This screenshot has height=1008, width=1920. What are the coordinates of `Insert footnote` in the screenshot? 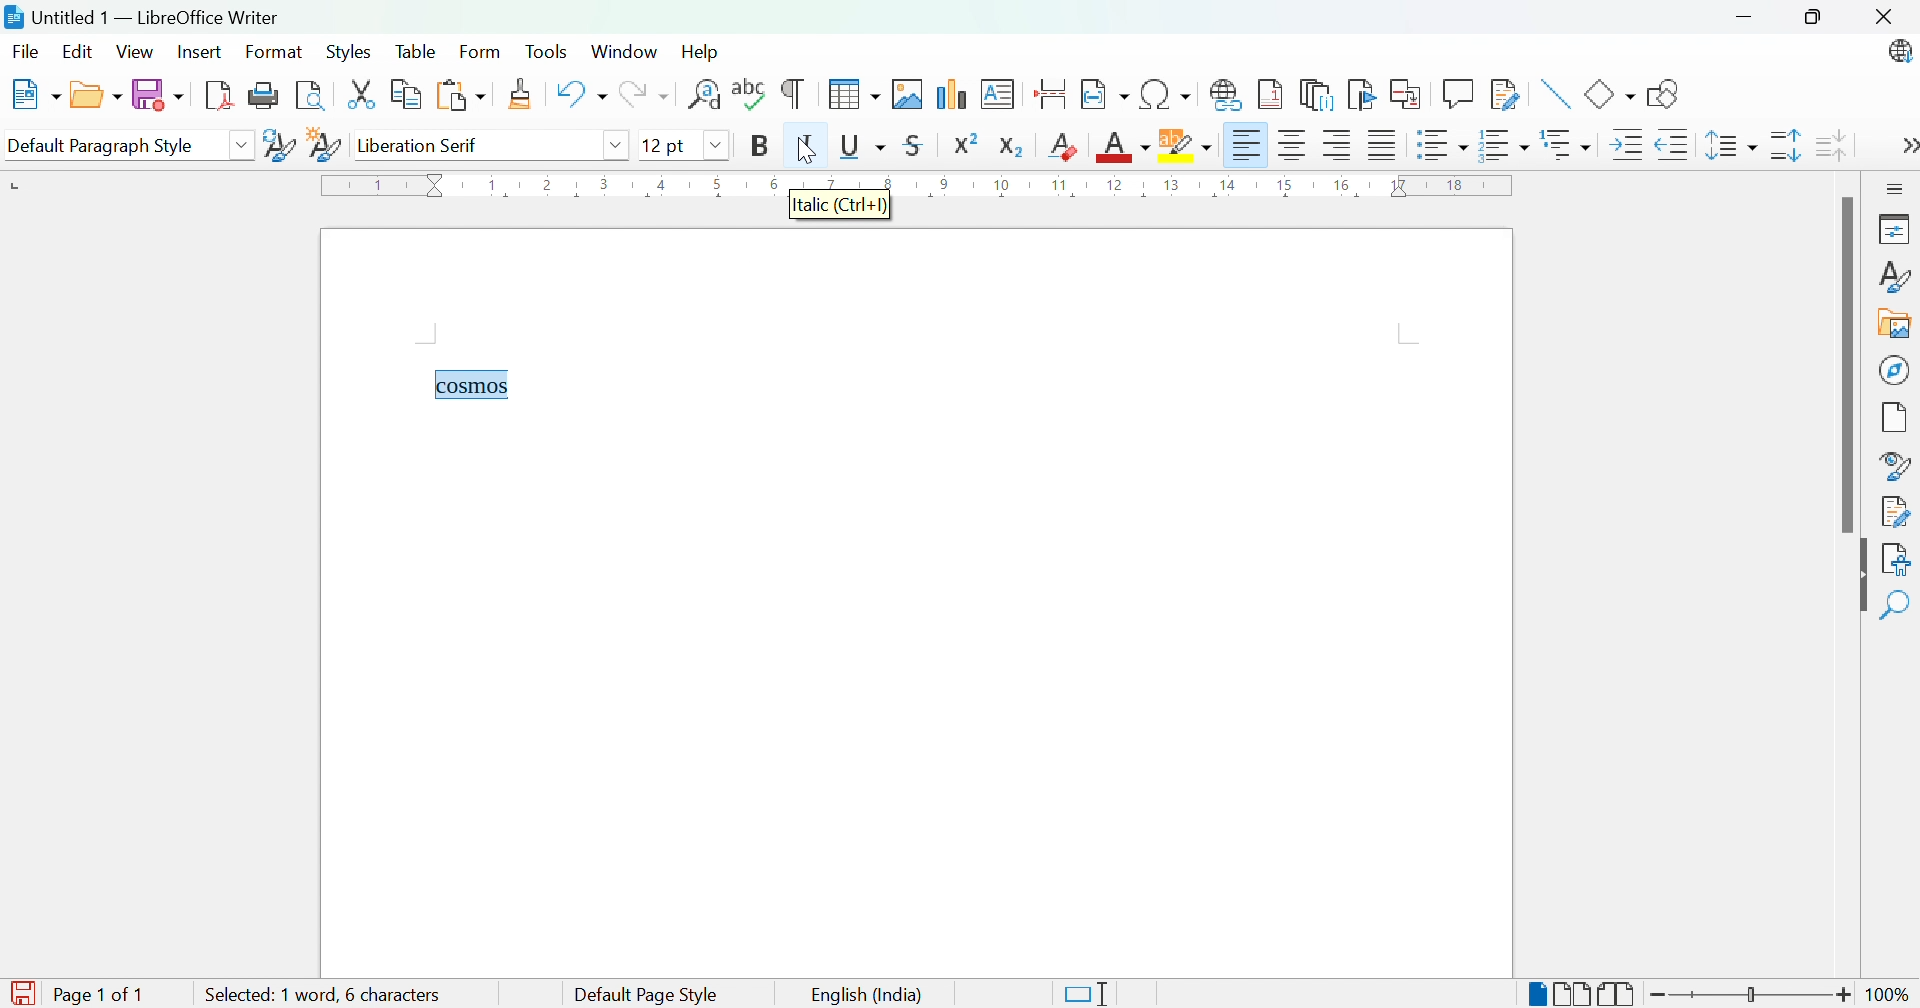 It's located at (1272, 93).